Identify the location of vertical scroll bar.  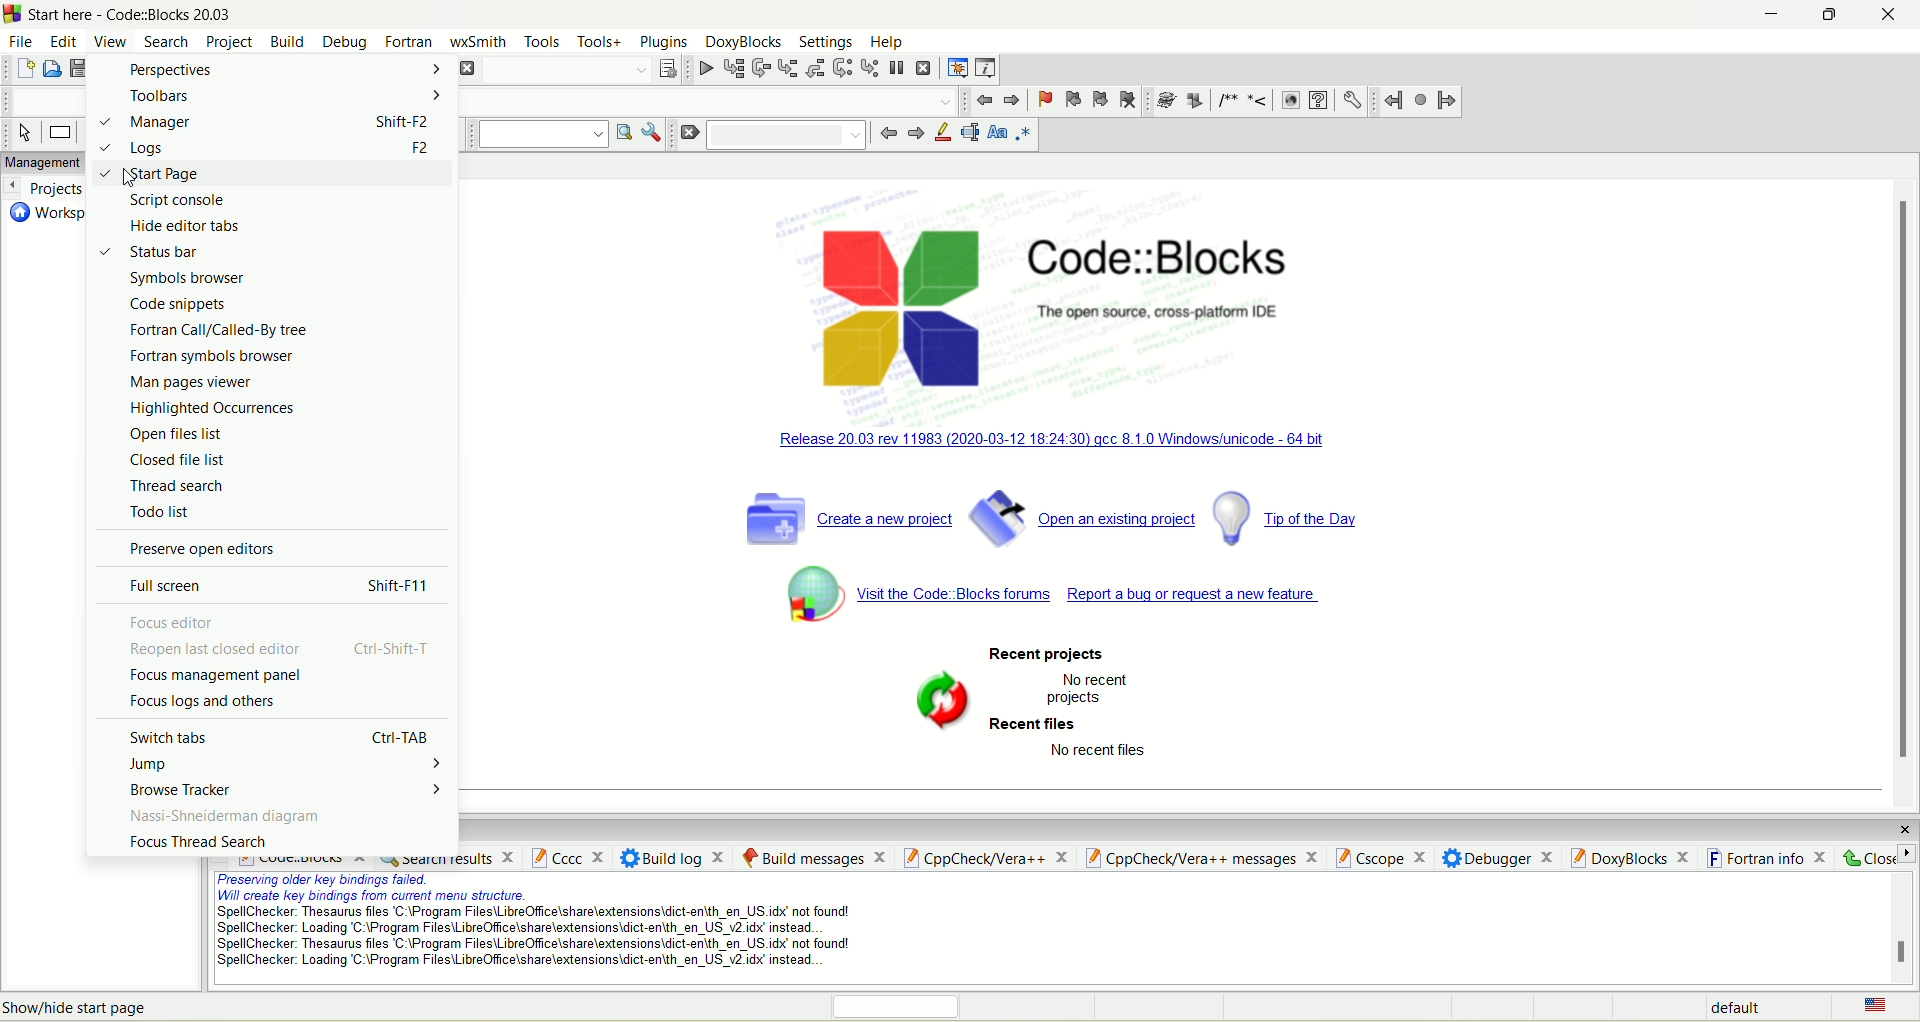
(1908, 484).